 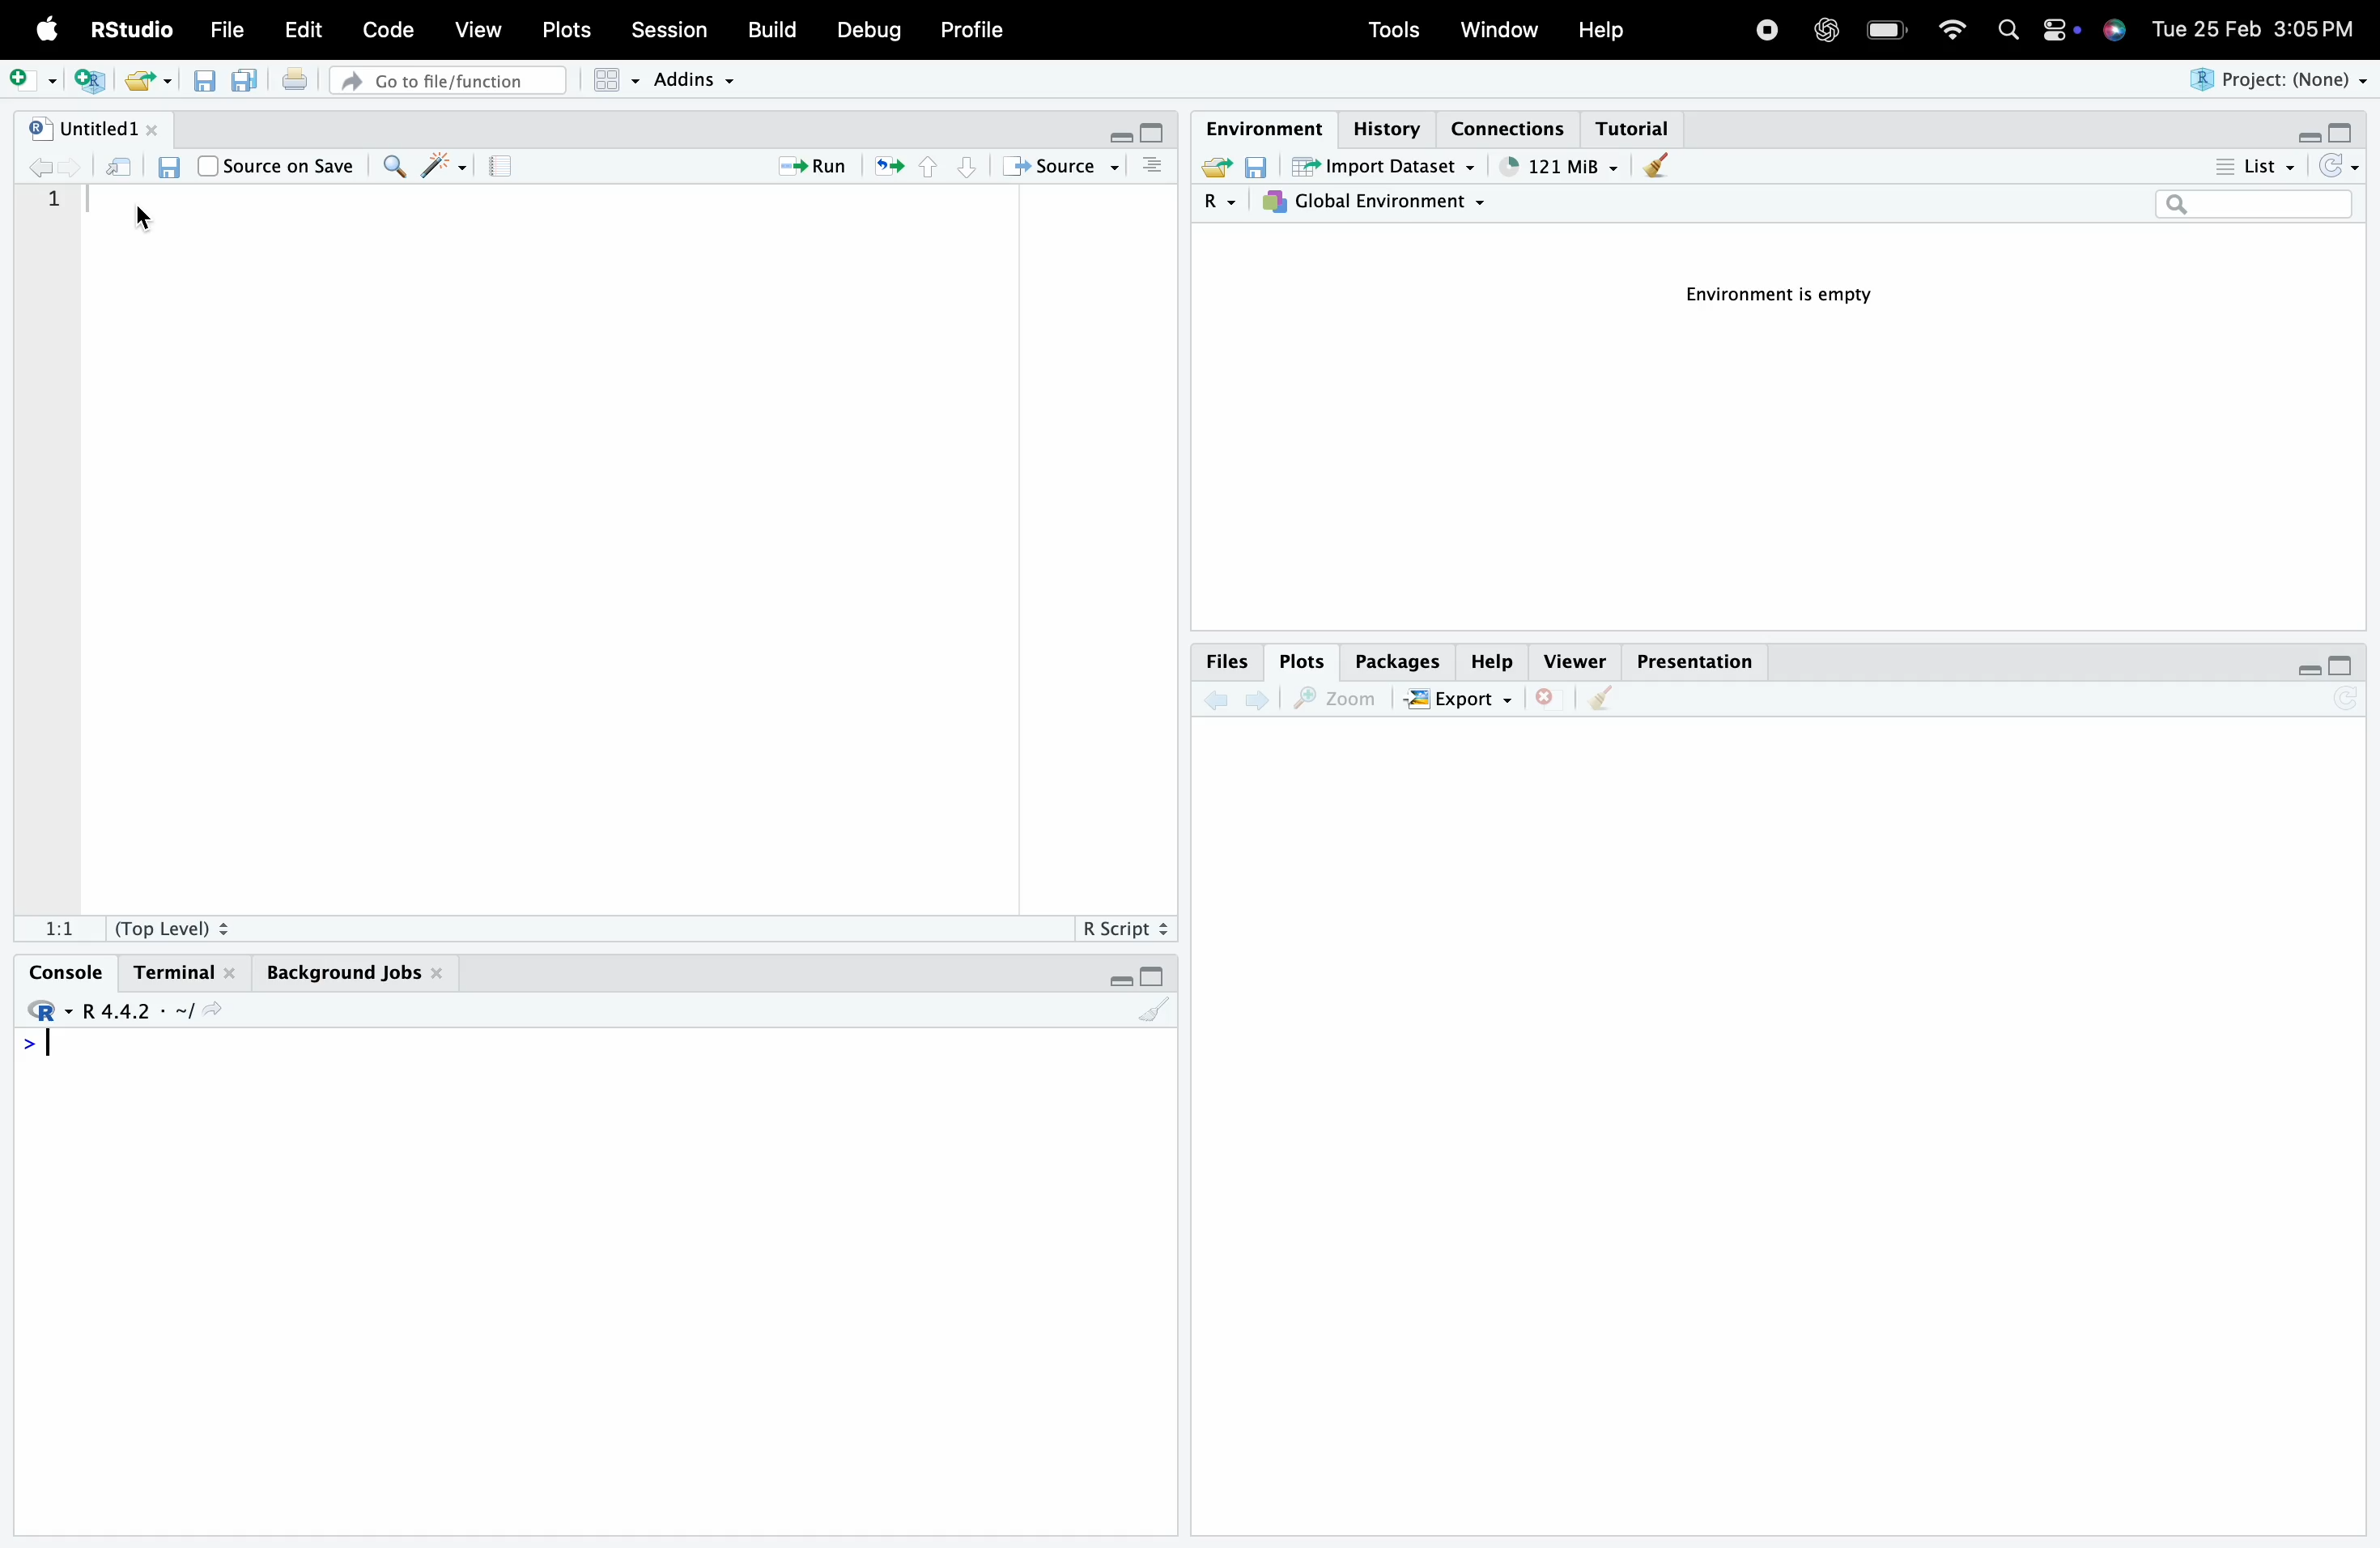 What do you see at coordinates (392, 166) in the screenshot?
I see `Find/Replace` at bounding box center [392, 166].